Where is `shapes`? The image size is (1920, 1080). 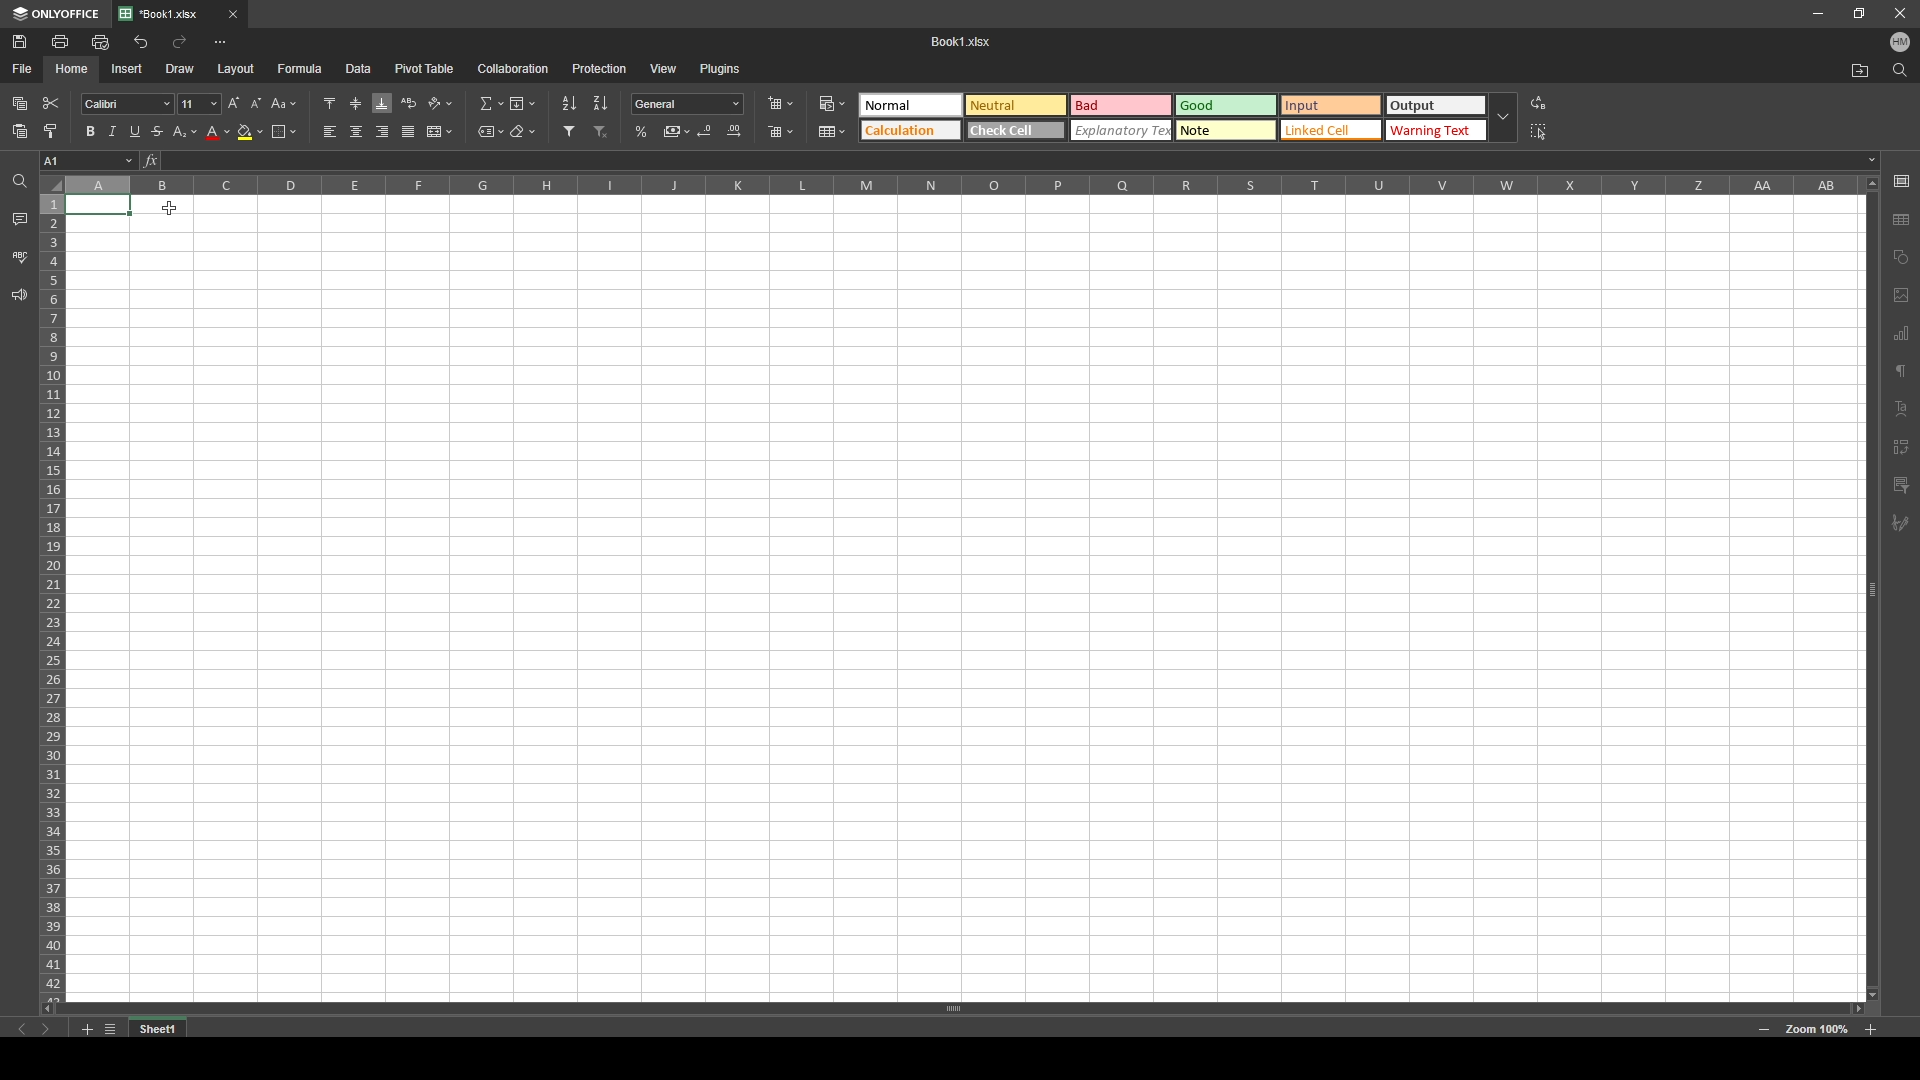
shapes is located at coordinates (1902, 256).